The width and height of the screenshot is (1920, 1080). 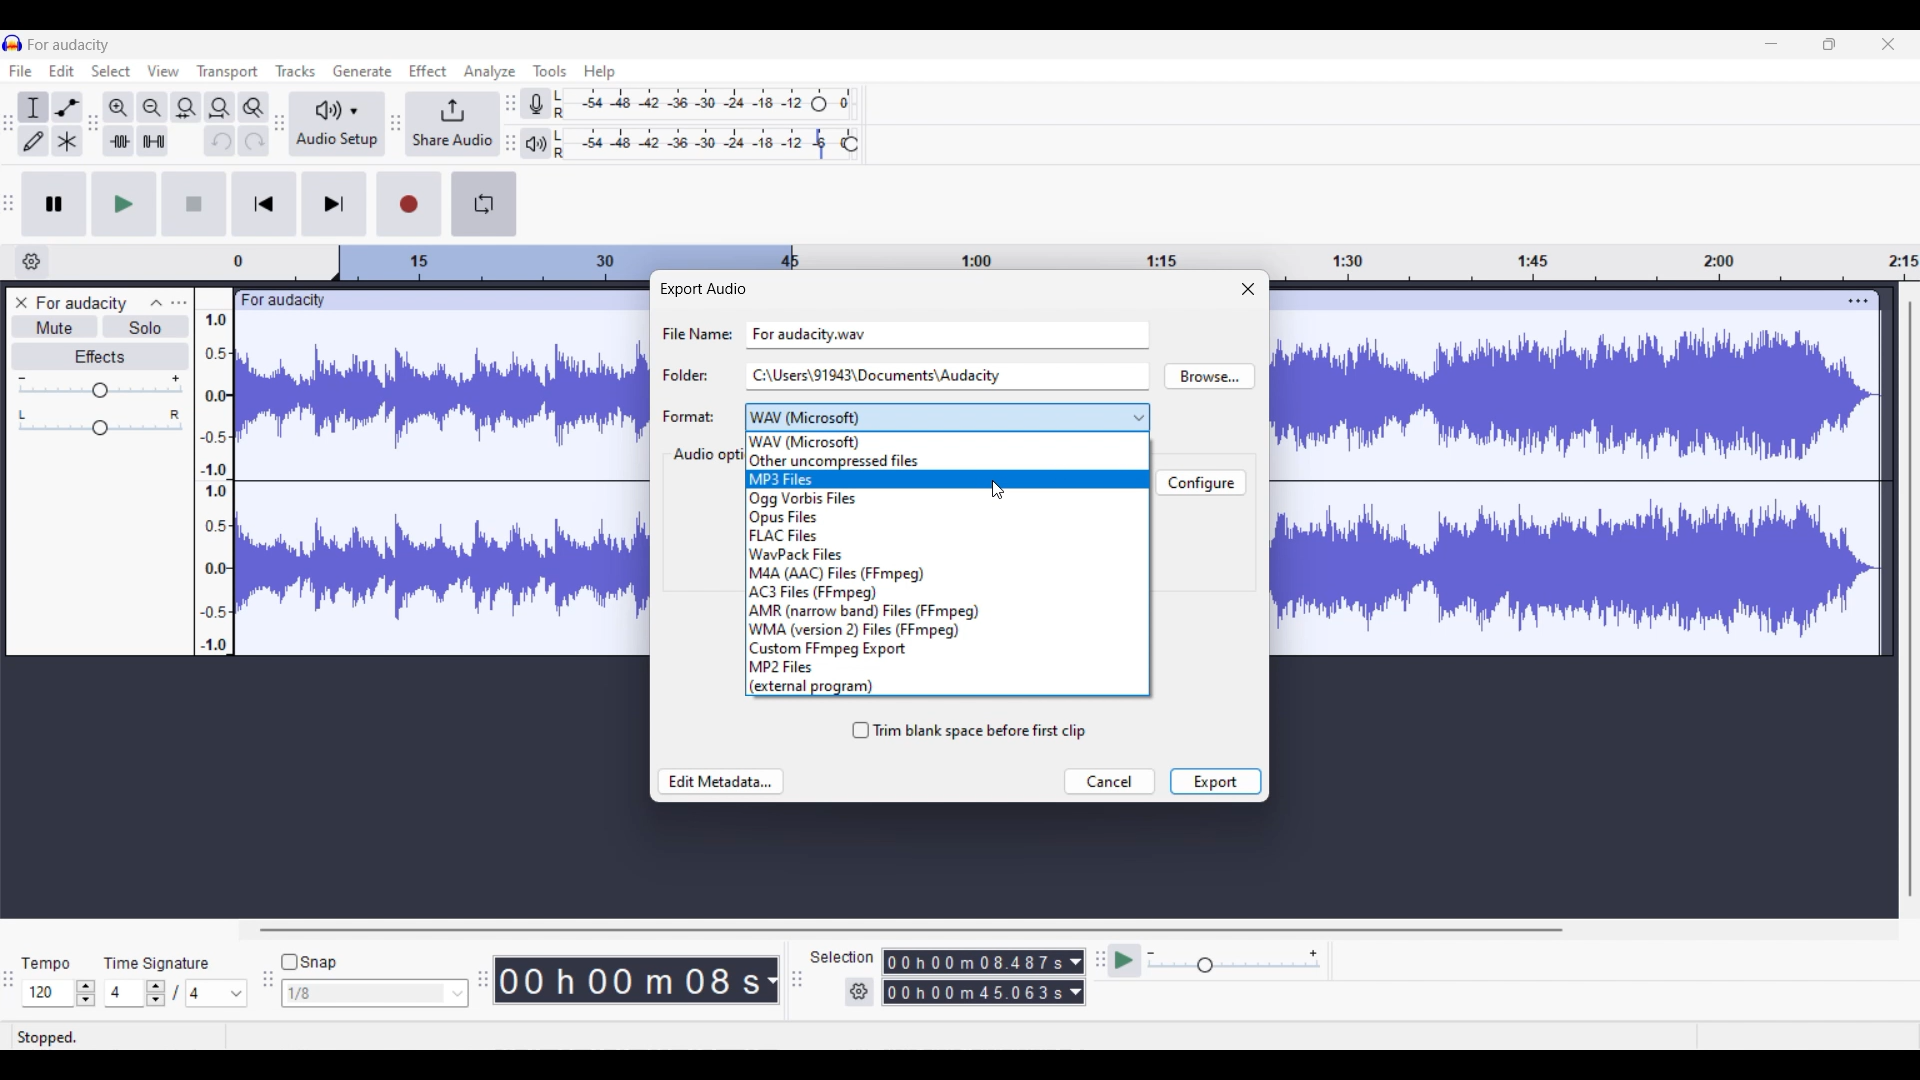 I want to click on Effects, so click(x=101, y=357).